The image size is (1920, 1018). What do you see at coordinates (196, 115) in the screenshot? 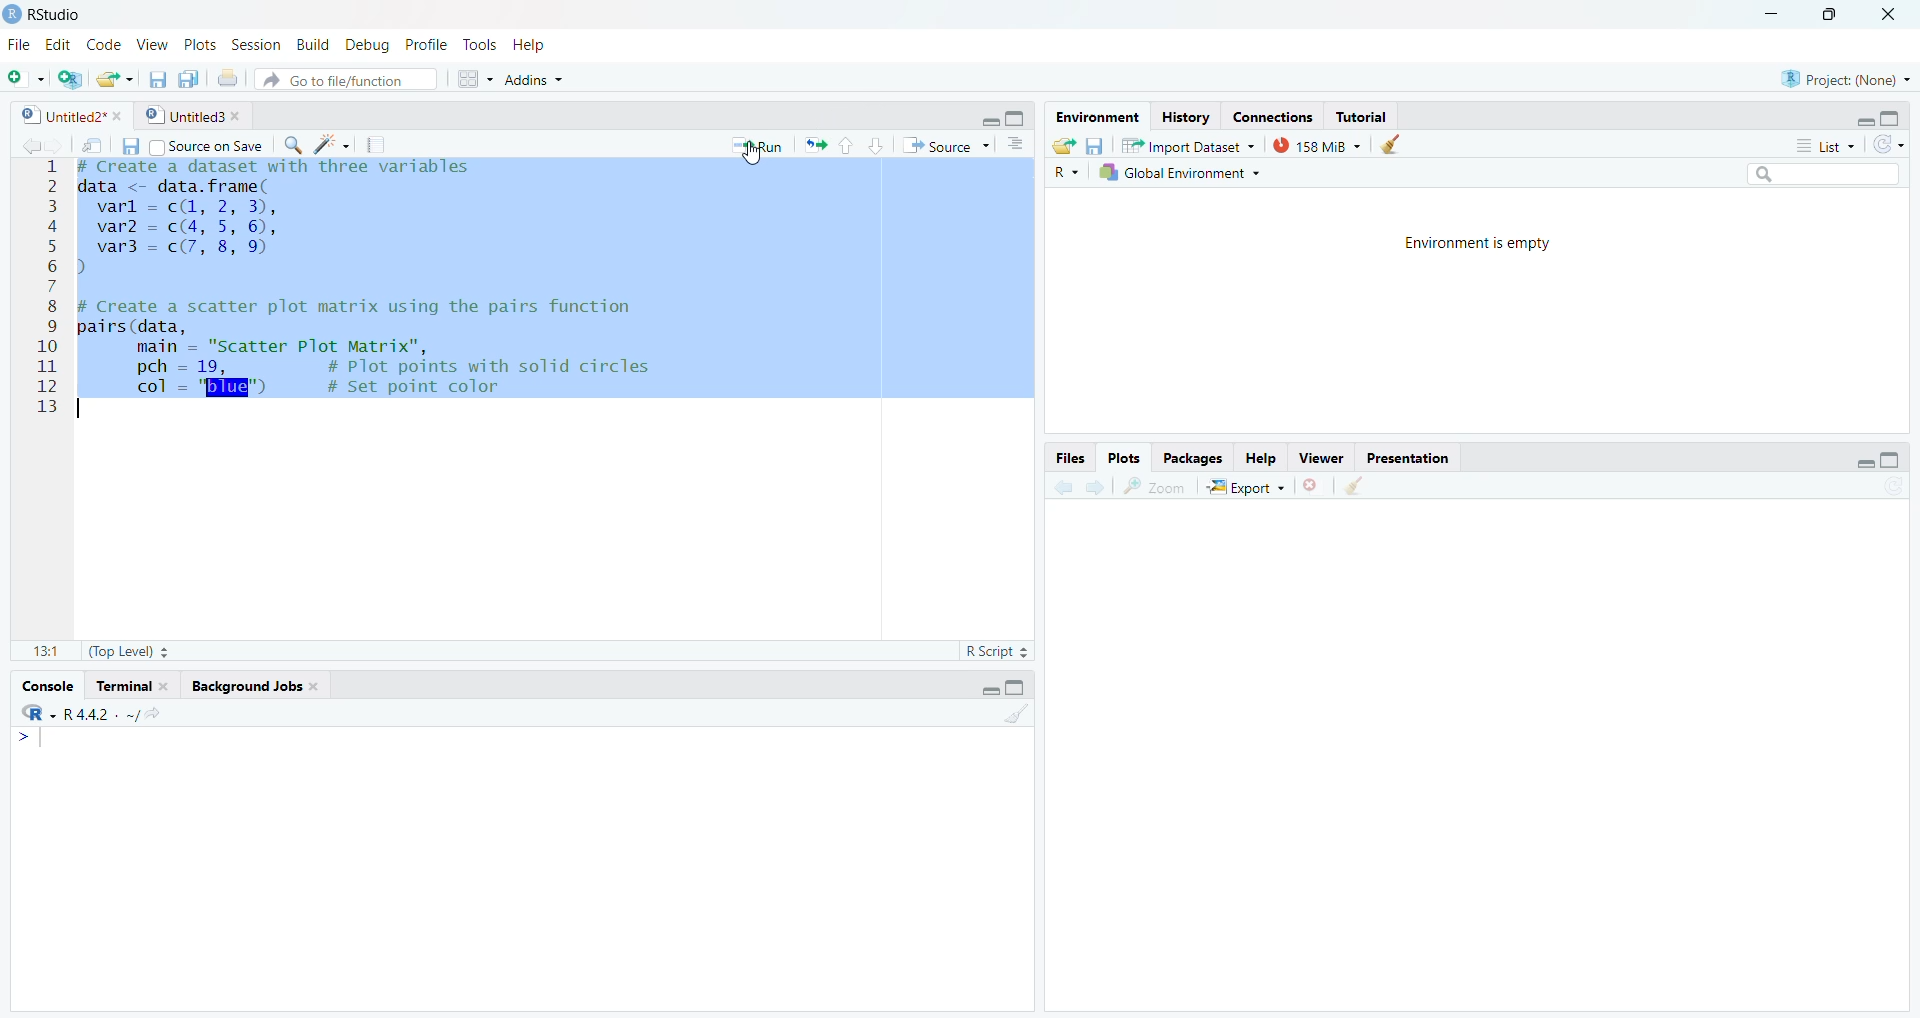
I see `) | Untitled3` at bounding box center [196, 115].